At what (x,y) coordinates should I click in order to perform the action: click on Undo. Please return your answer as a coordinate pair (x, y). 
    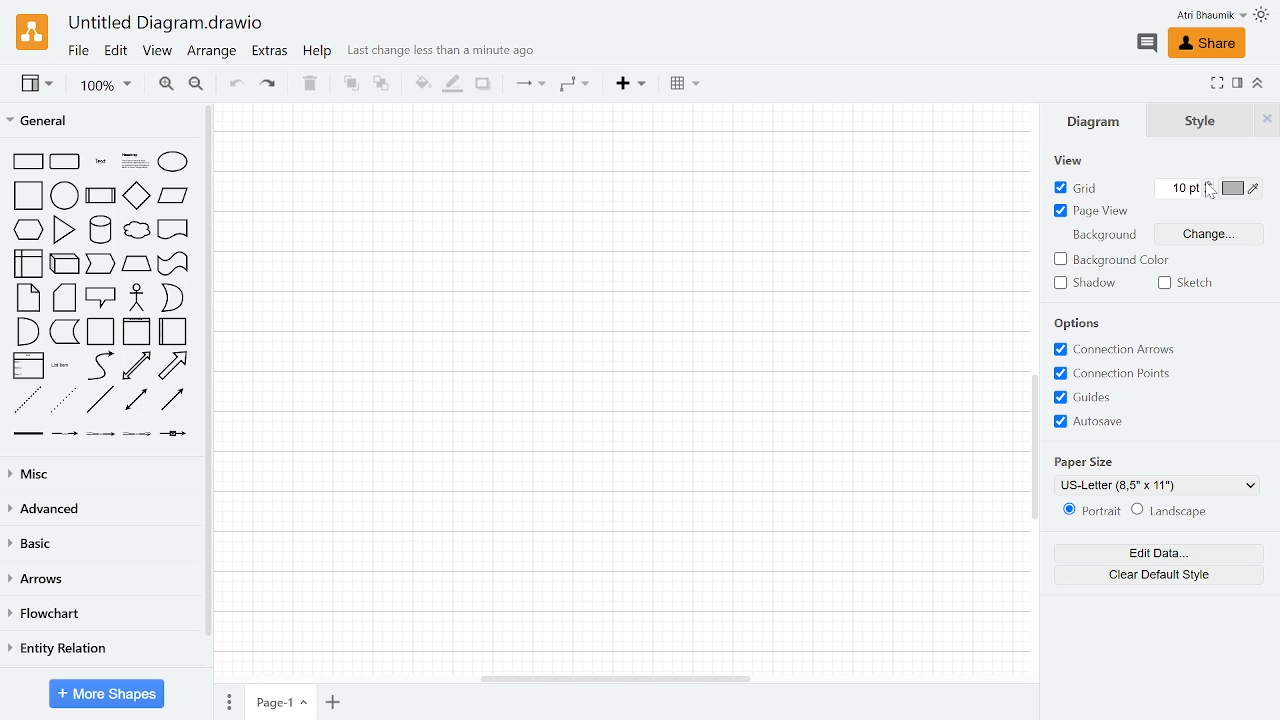
    Looking at the image, I should click on (237, 86).